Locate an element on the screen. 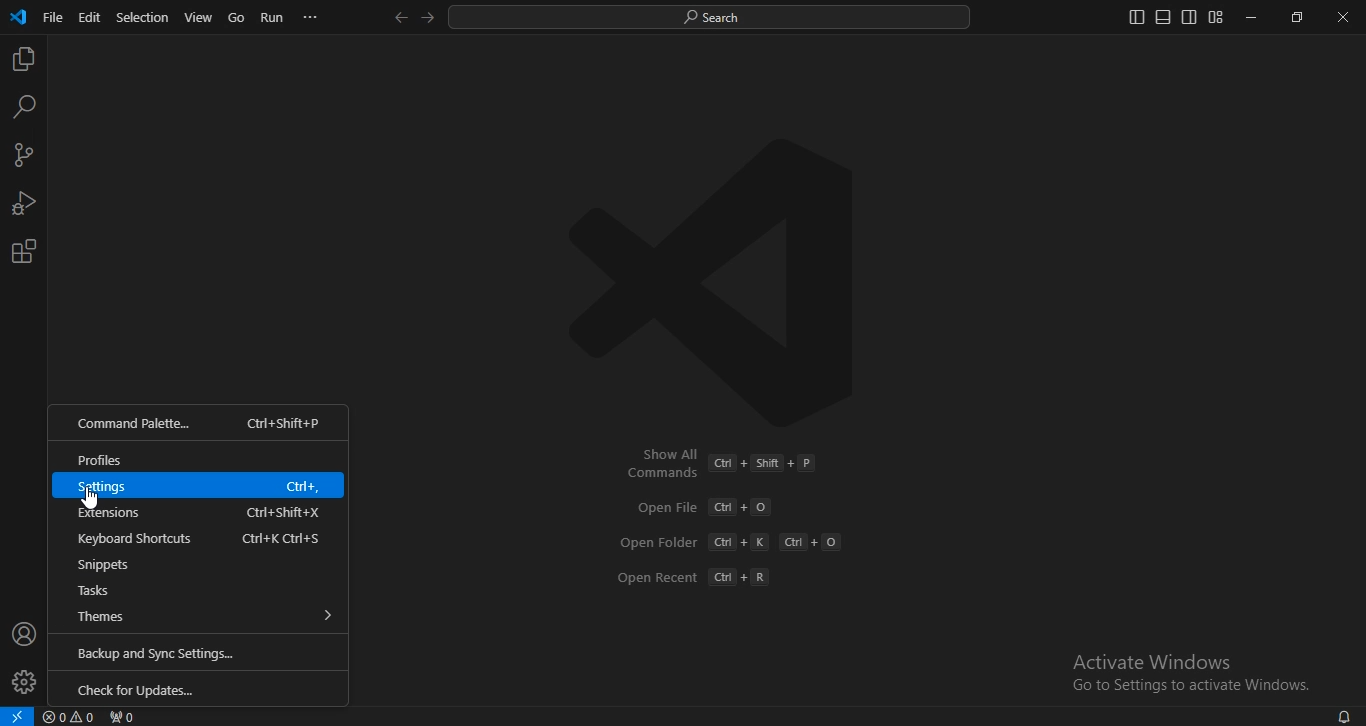 The width and height of the screenshot is (1366, 726). search desktop is located at coordinates (715, 18).